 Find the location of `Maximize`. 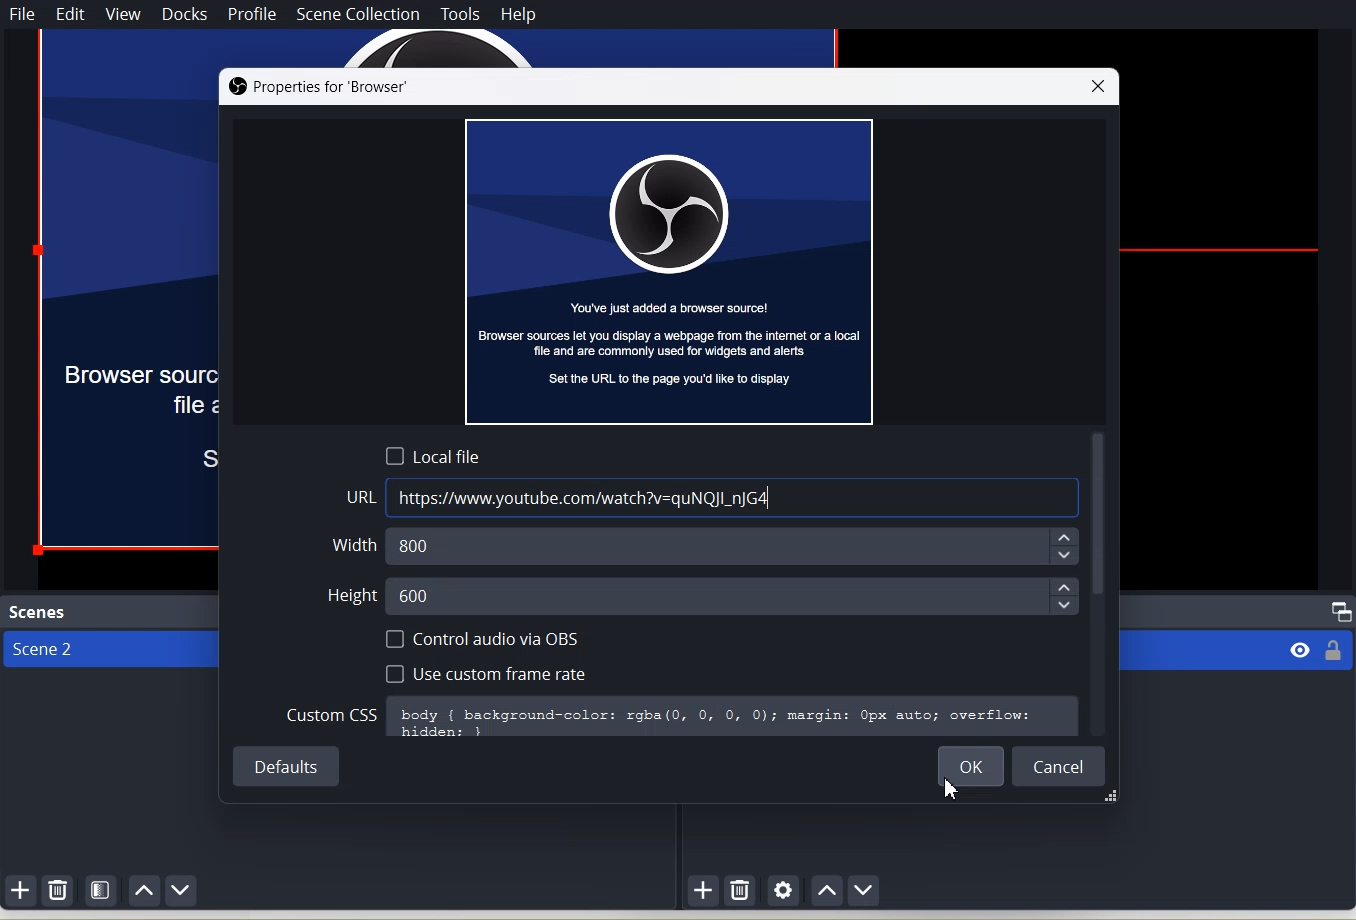

Maximize is located at coordinates (1342, 612).